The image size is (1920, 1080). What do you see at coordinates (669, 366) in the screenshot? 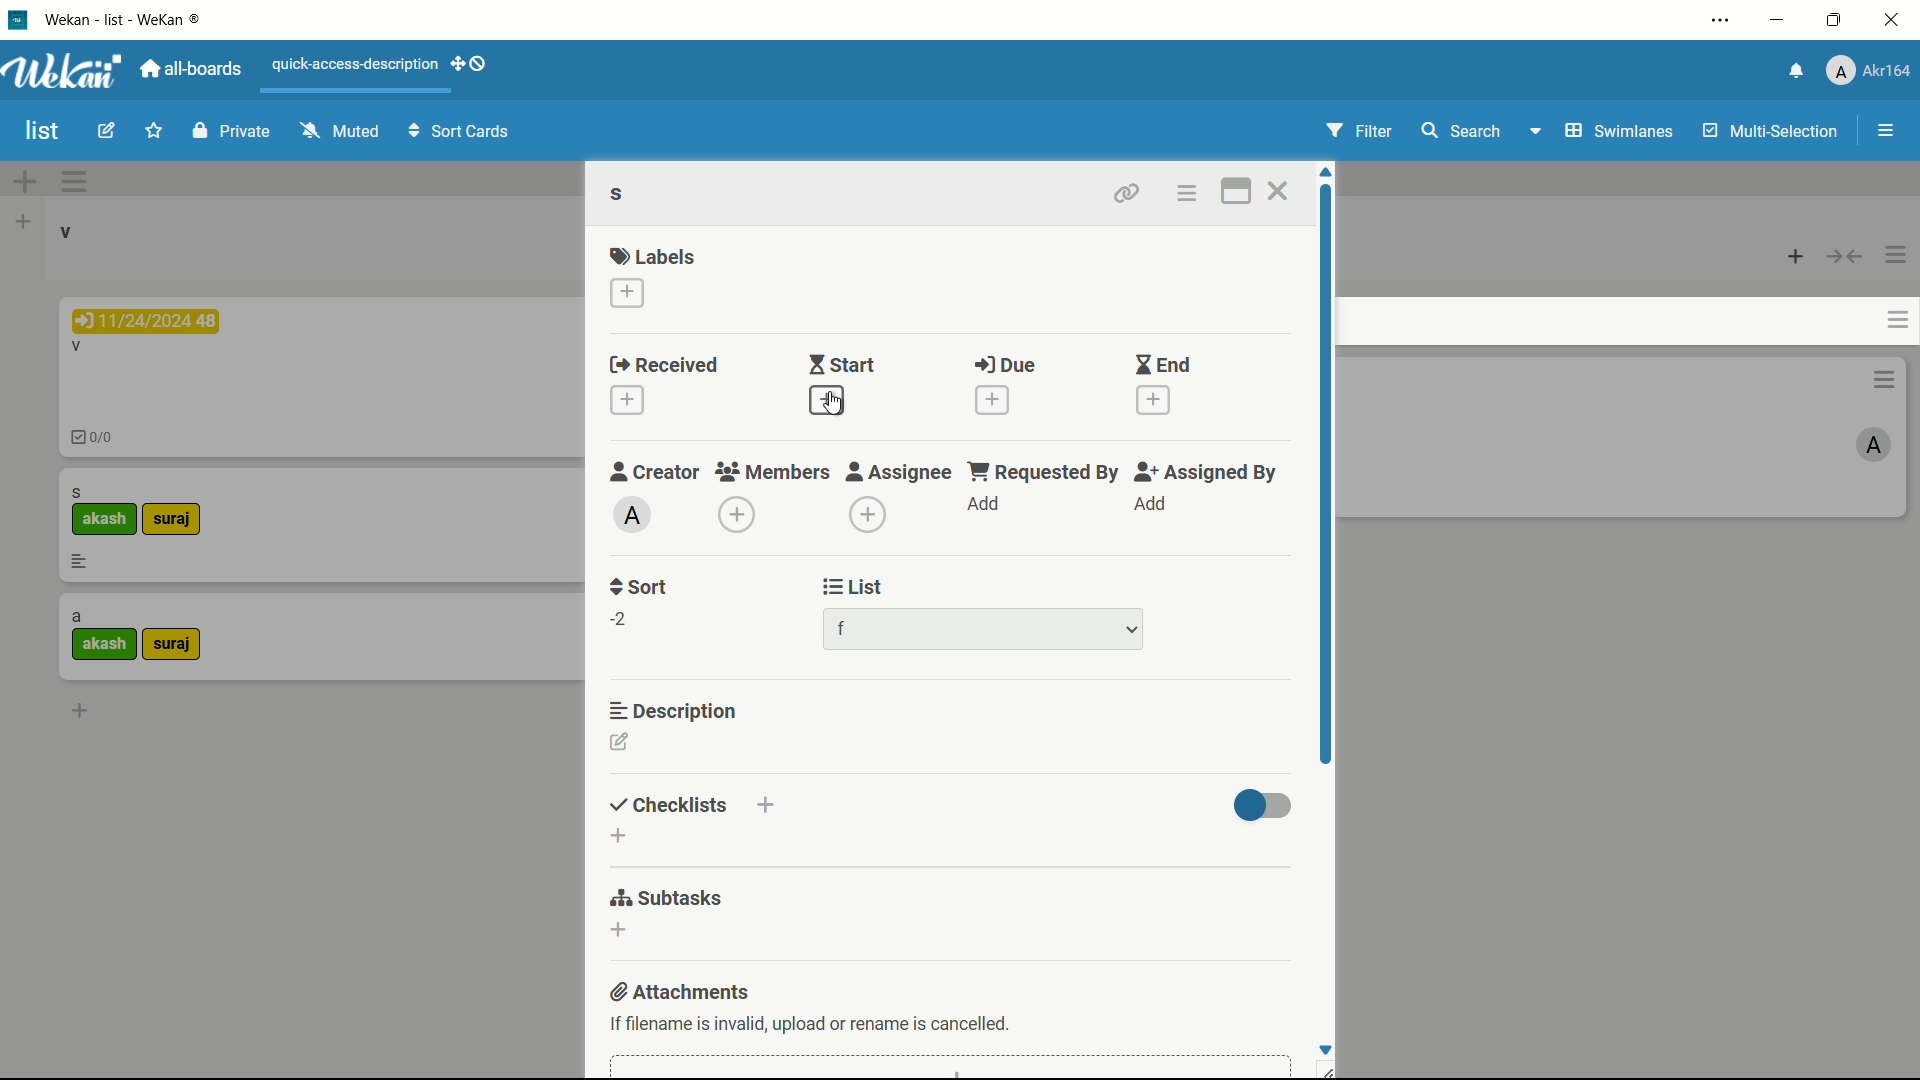
I see `received` at bounding box center [669, 366].